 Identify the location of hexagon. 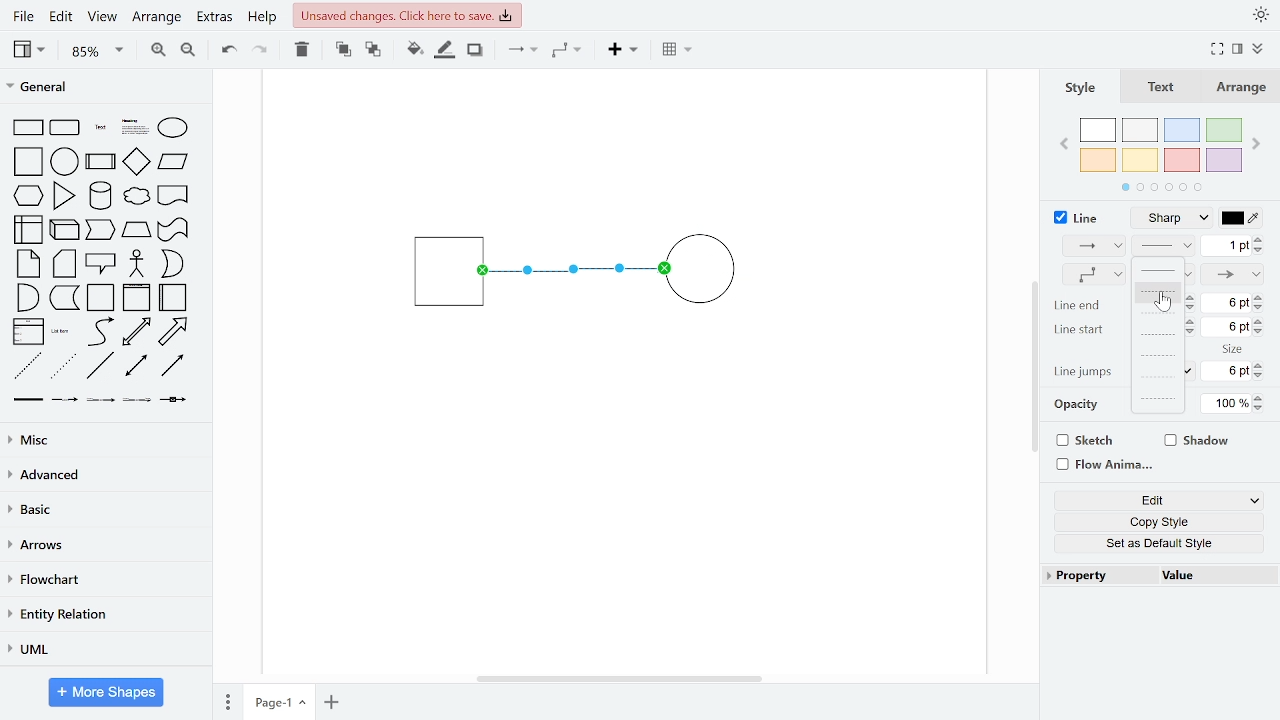
(32, 197).